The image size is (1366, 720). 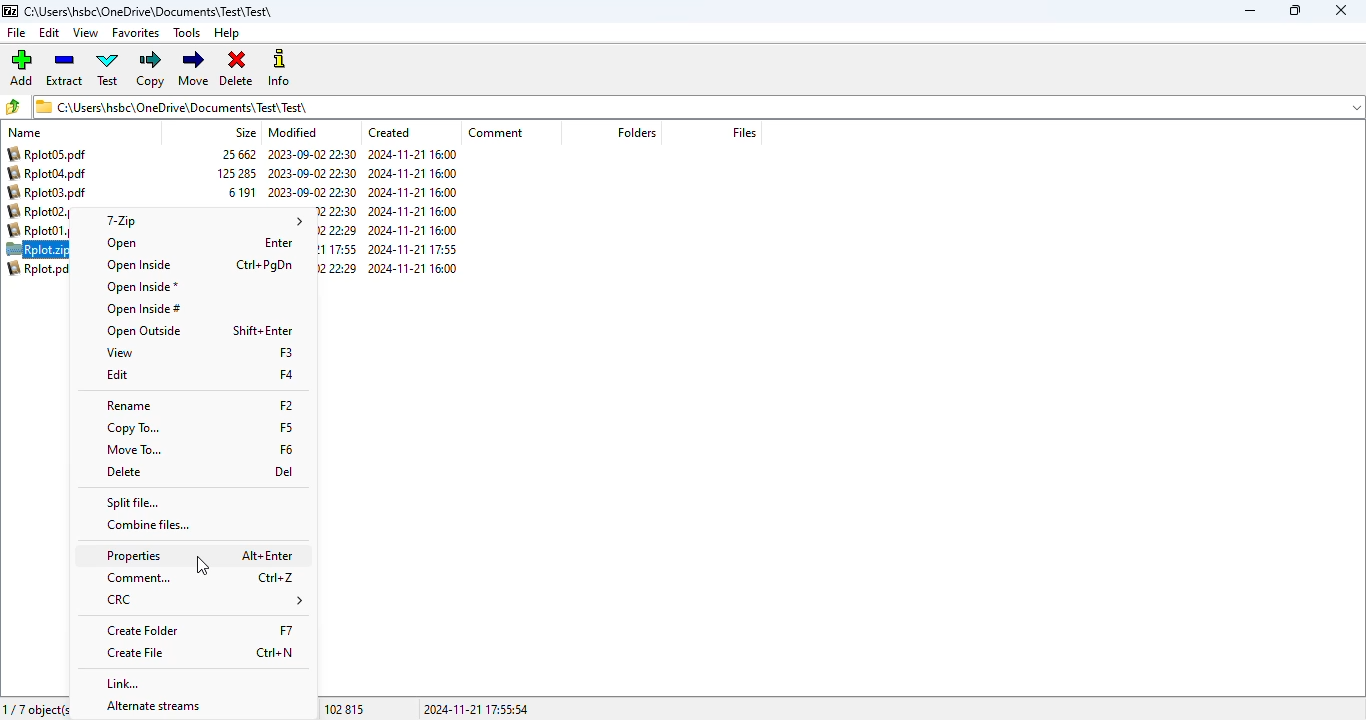 What do you see at coordinates (1250, 11) in the screenshot?
I see `minimize` at bounding box center [1250, 11].